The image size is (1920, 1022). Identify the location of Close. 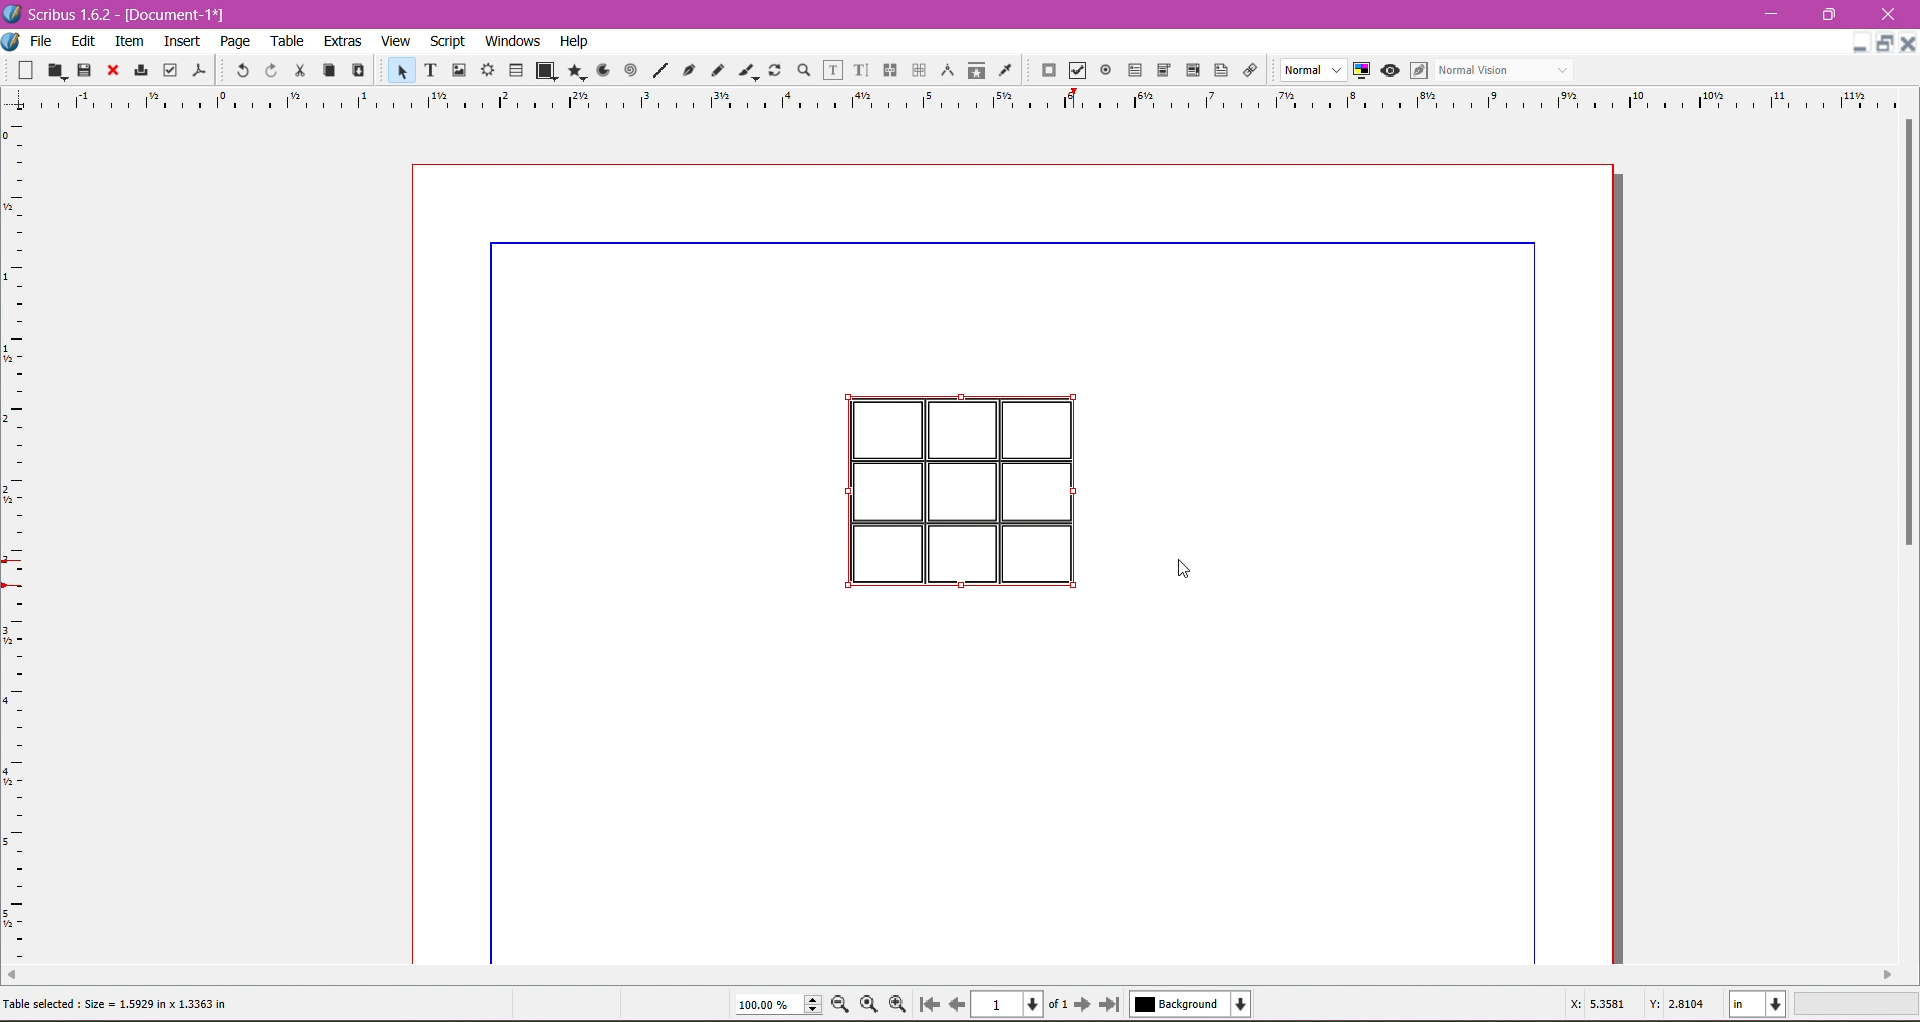
(1908, 52).